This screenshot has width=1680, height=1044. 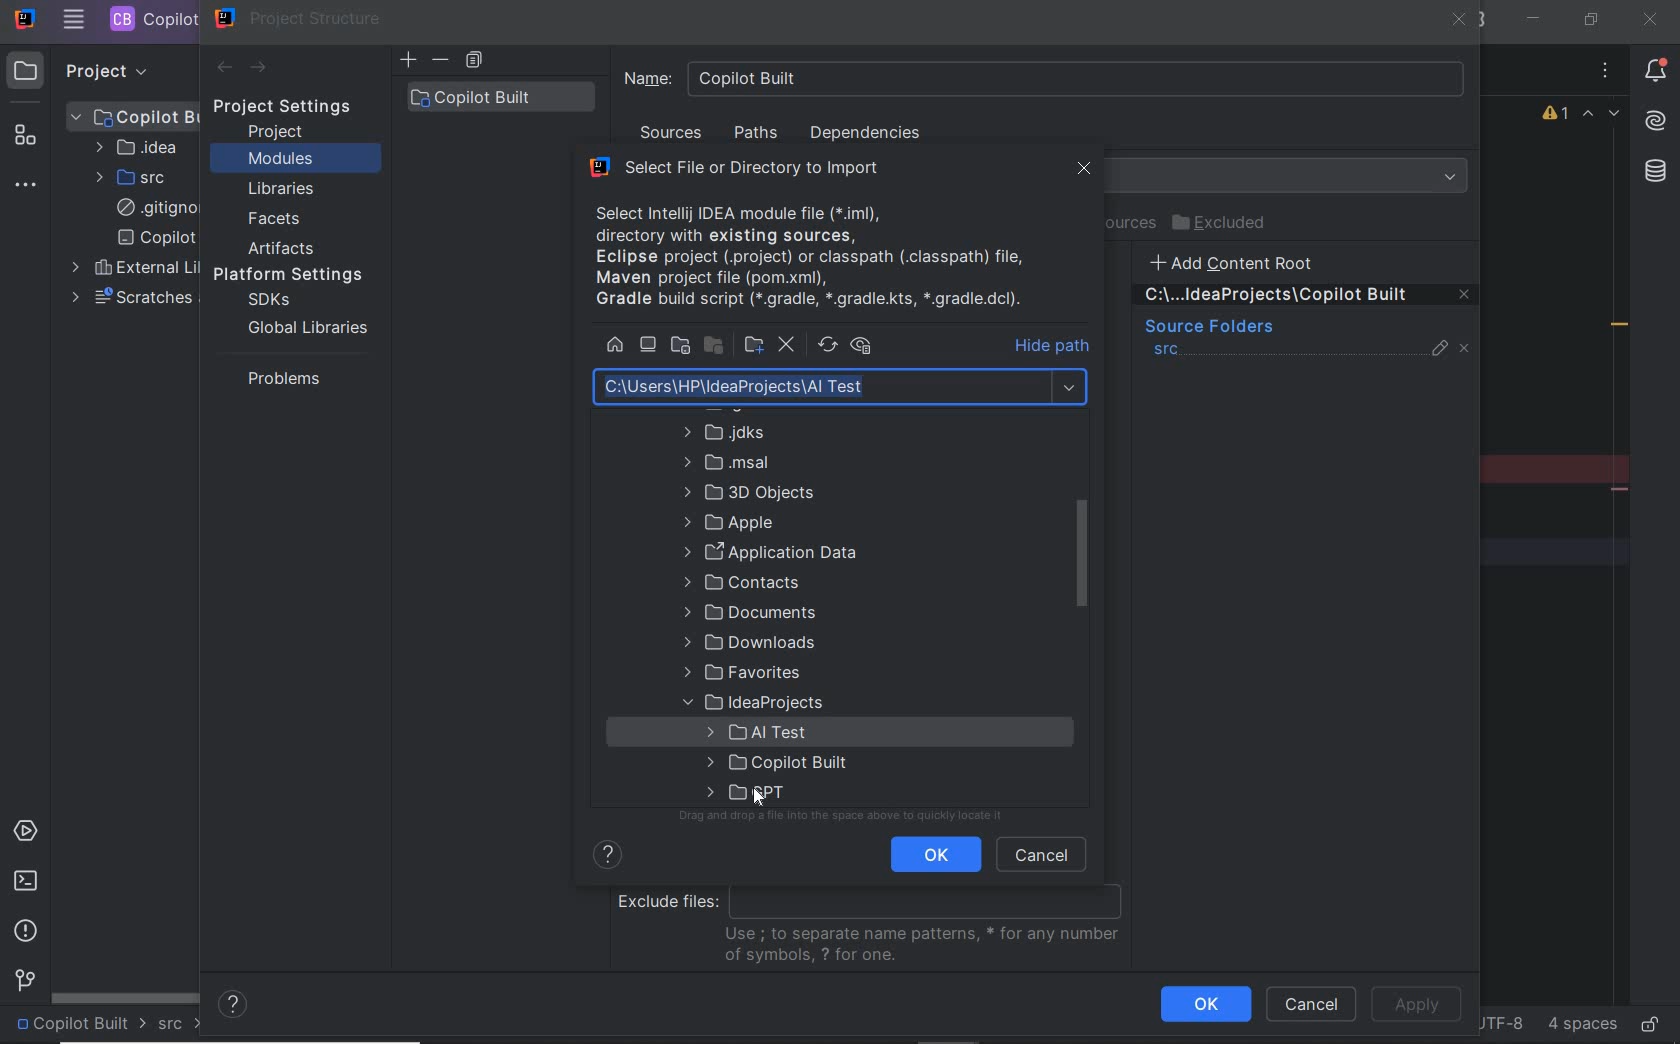 What do you see at coordinates (763, 169) in the screenshot?
I see `select file or directory to import` at bounding box center [763, 169].